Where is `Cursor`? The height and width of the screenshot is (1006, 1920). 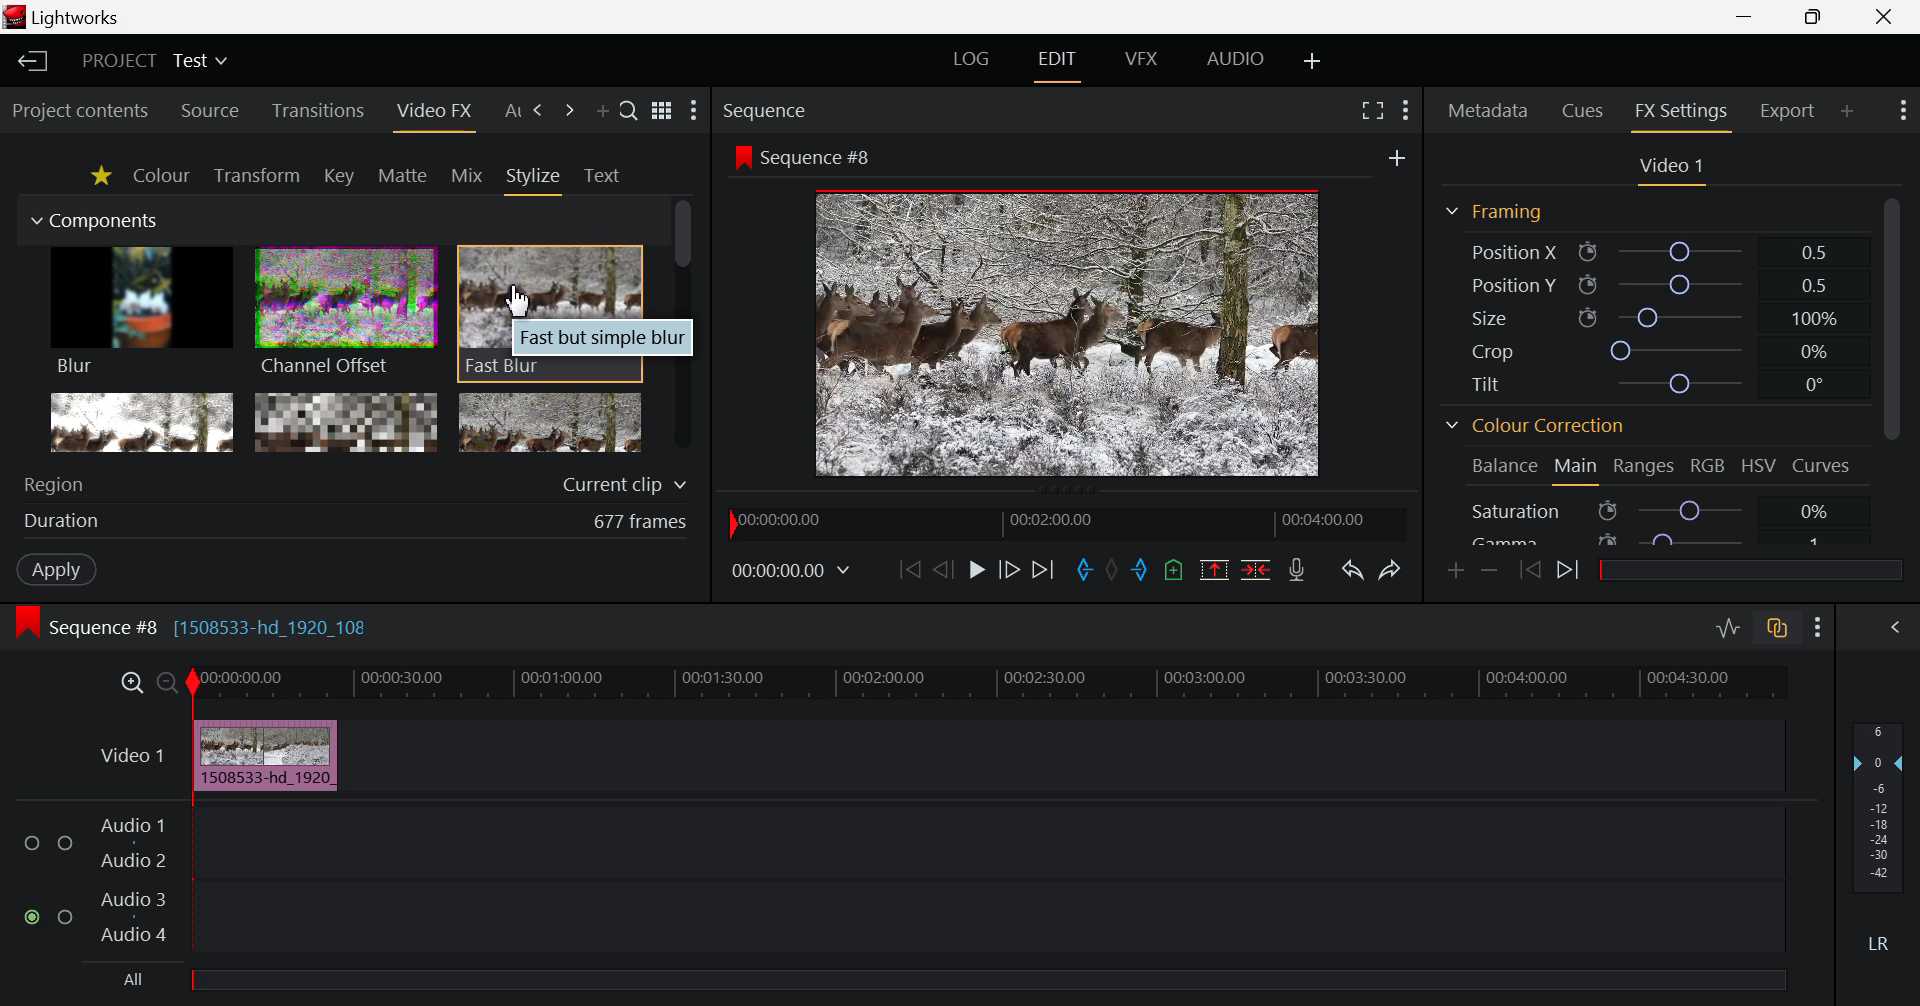
Cursor is located at coordinates (517, 299).